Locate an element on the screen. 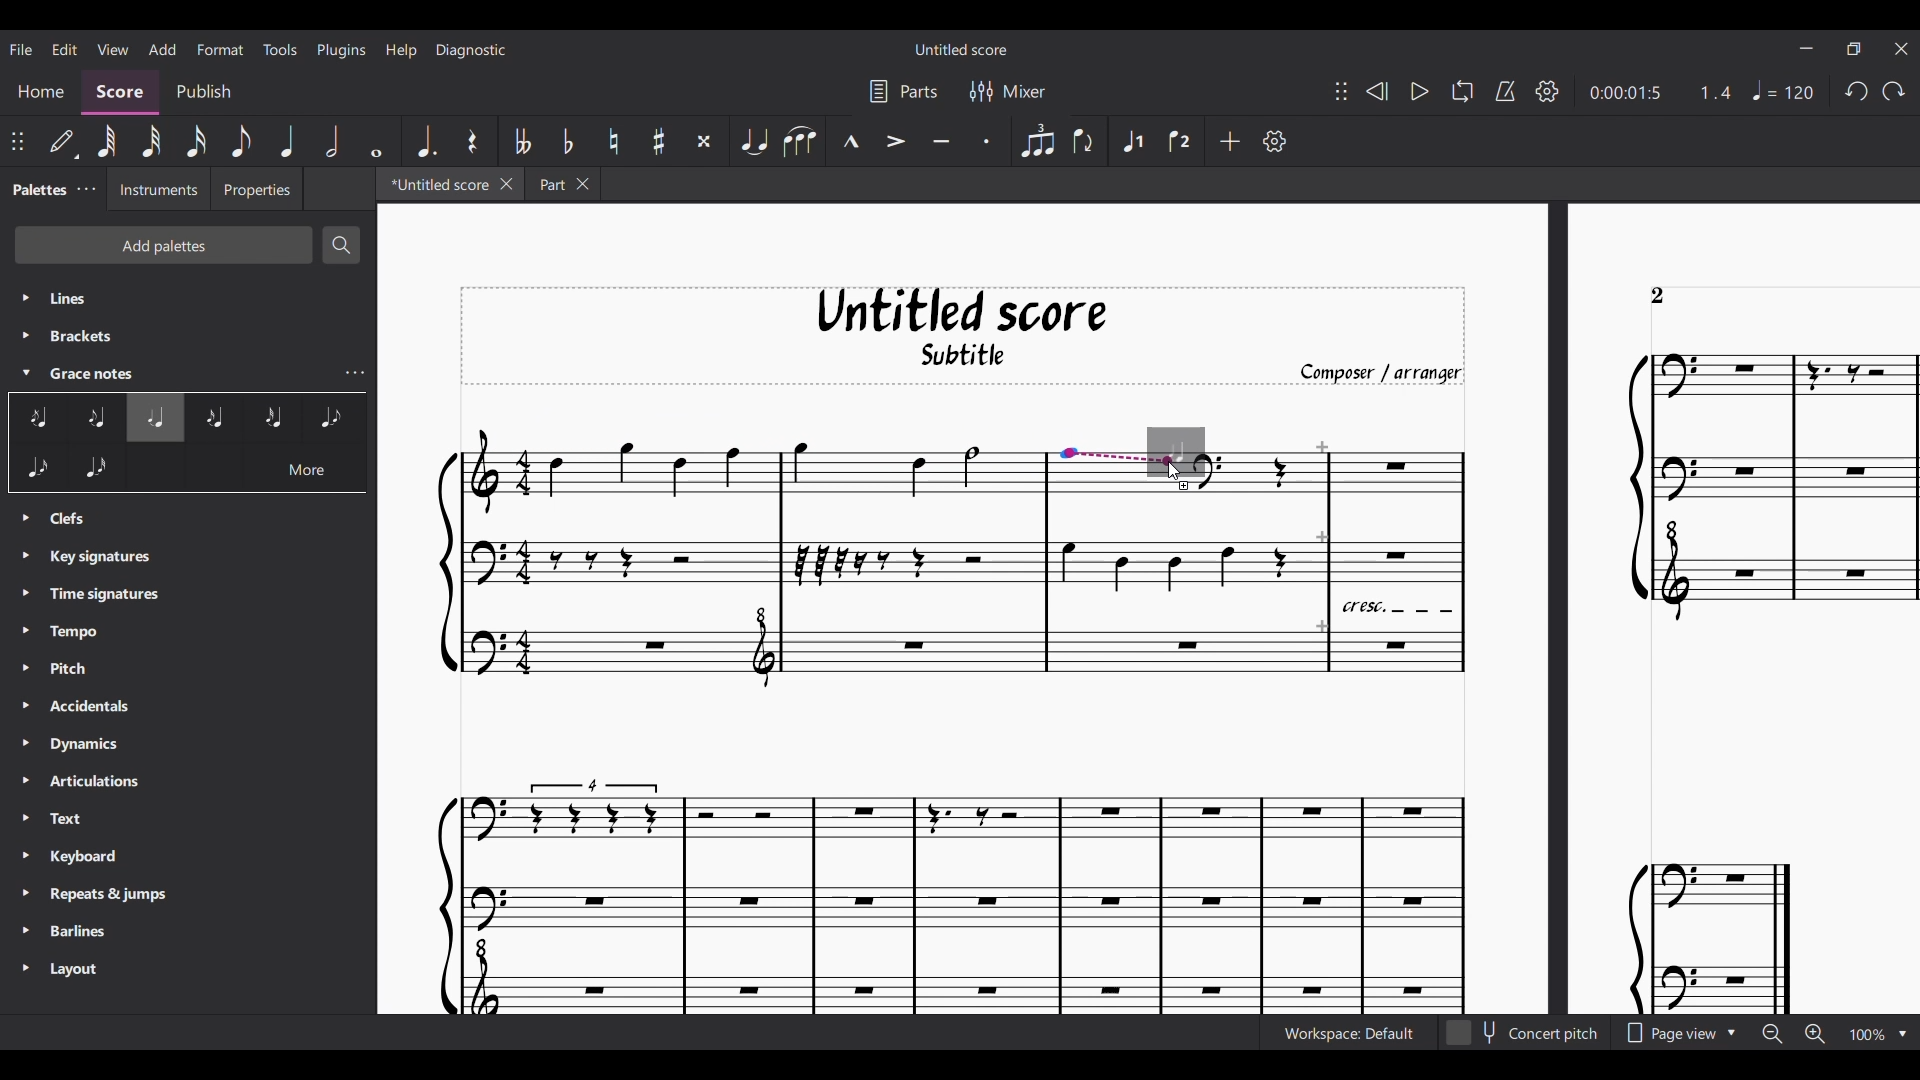 This screenshot has width=1920, height=1080. Selected grace note highlighted is located at coordinates (155, 418).